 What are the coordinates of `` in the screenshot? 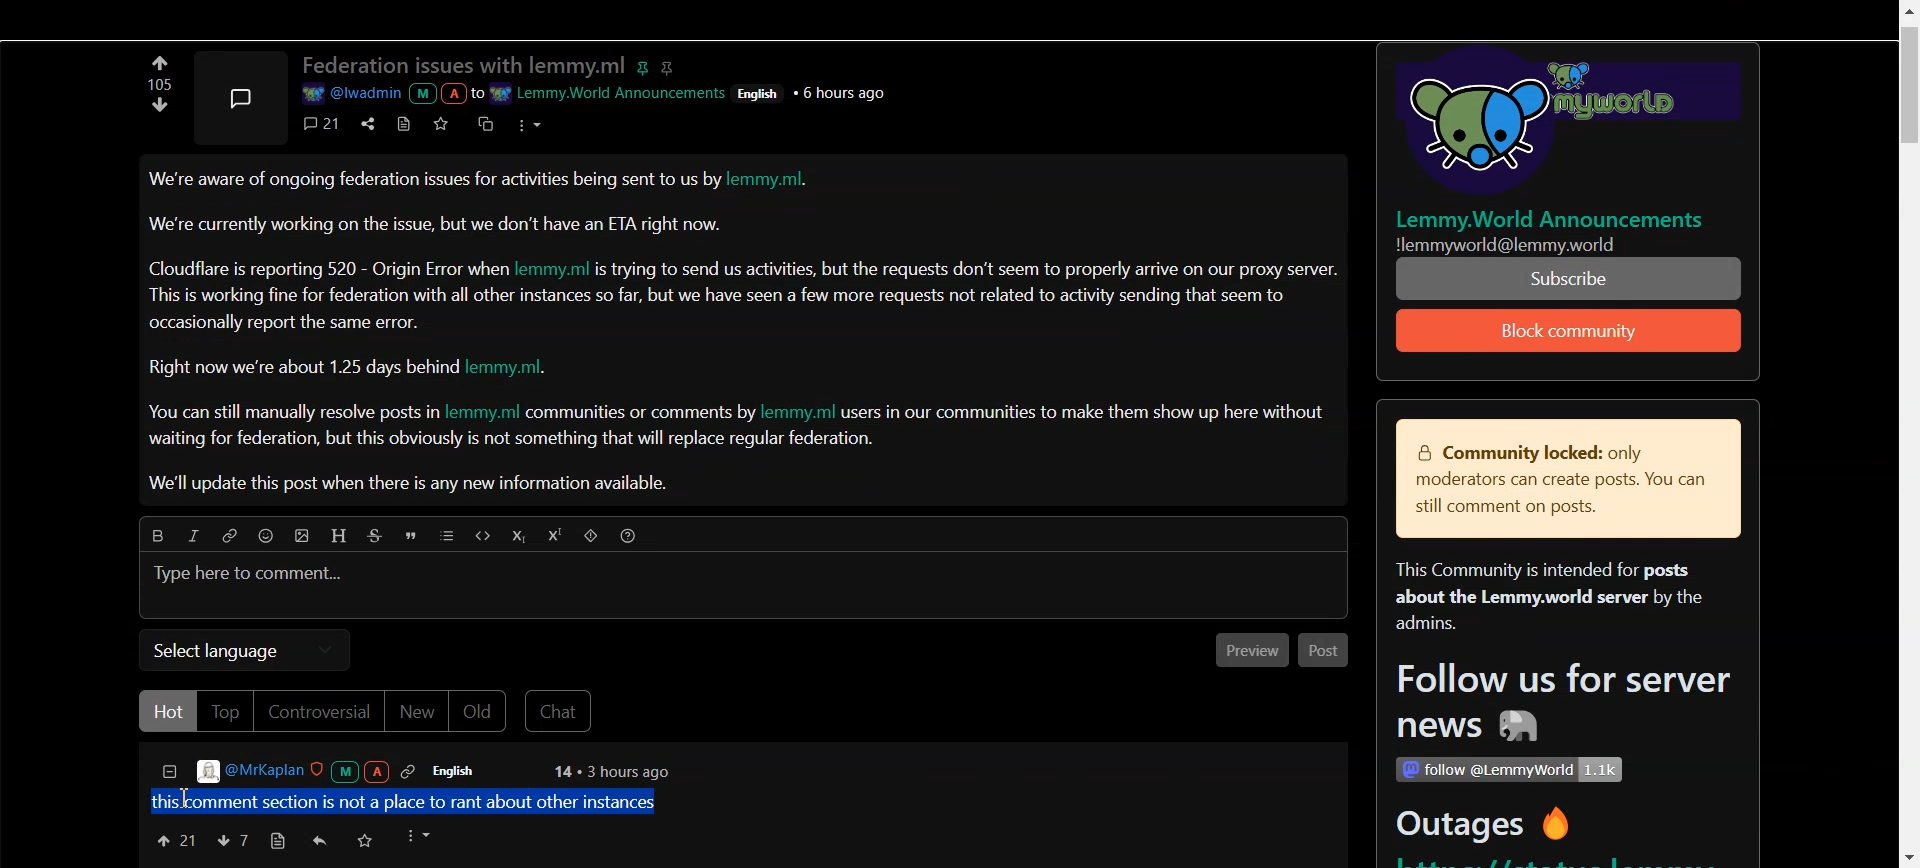 It's located at (845, 92).